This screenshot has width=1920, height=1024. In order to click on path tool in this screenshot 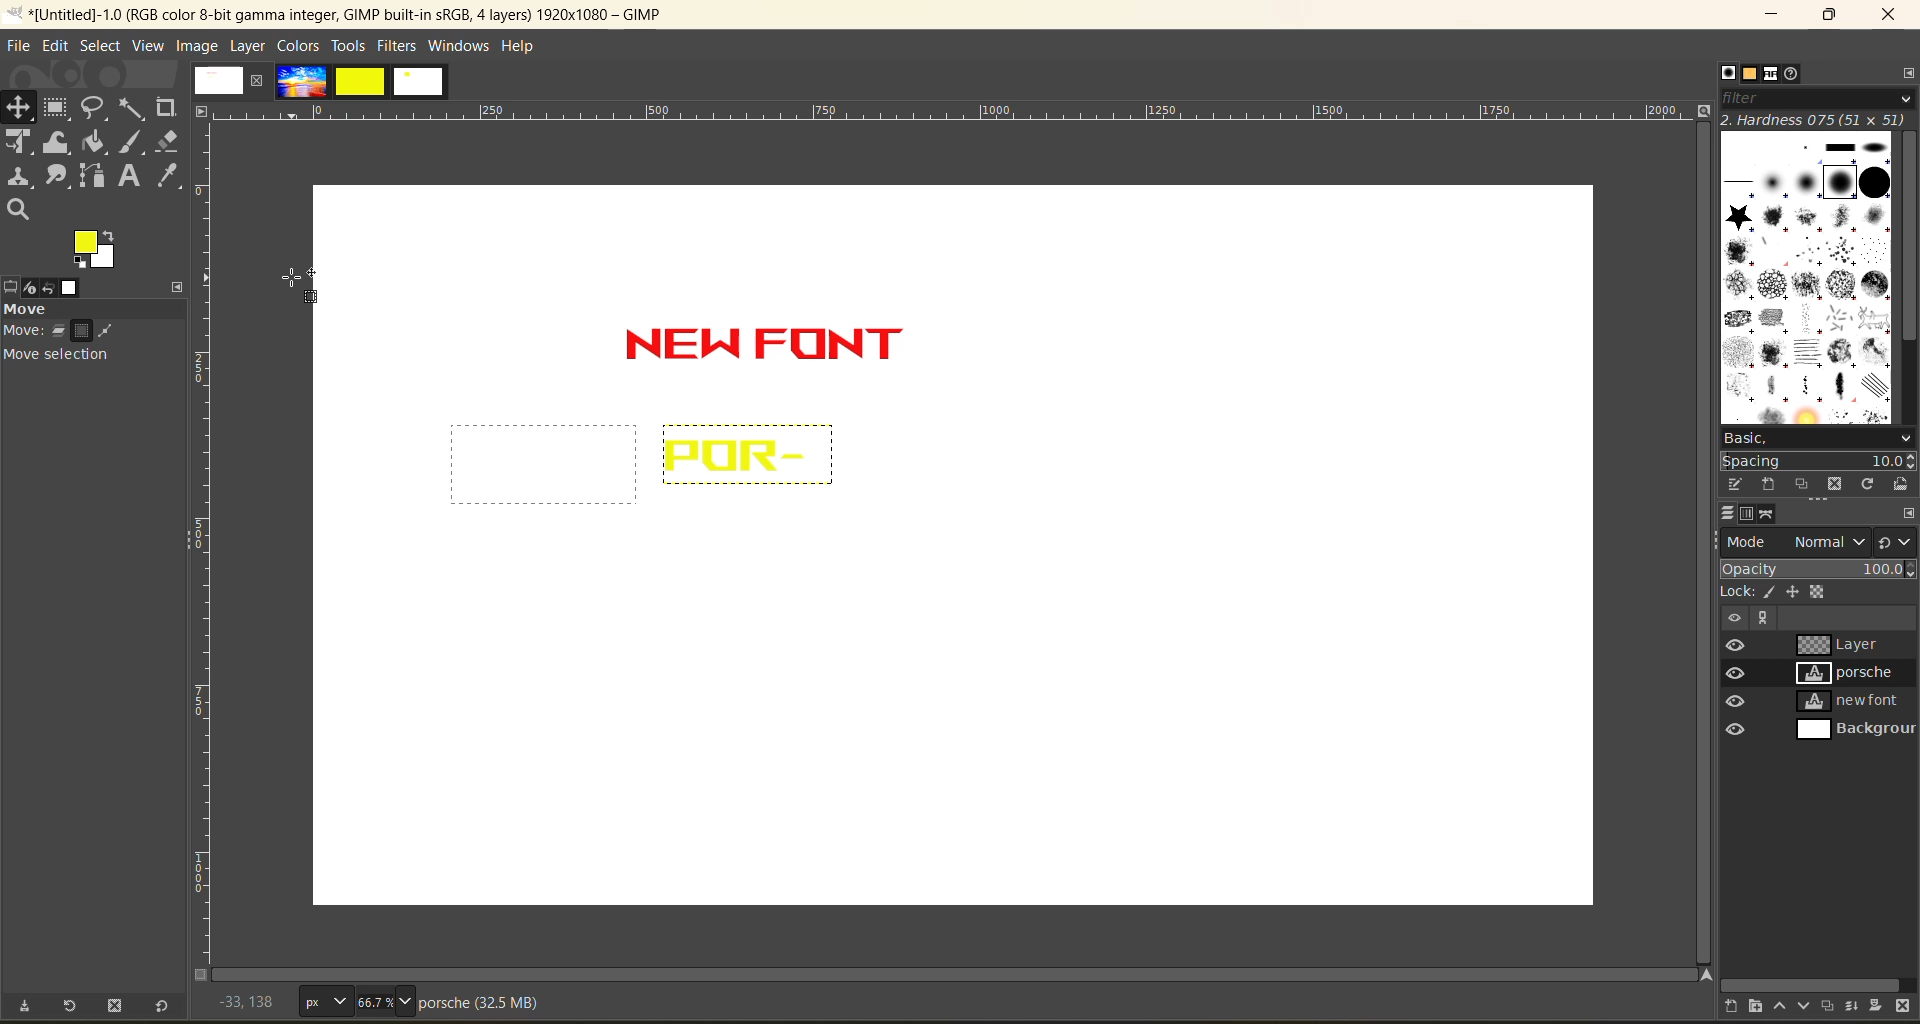, I will do `click(93, 175)`.